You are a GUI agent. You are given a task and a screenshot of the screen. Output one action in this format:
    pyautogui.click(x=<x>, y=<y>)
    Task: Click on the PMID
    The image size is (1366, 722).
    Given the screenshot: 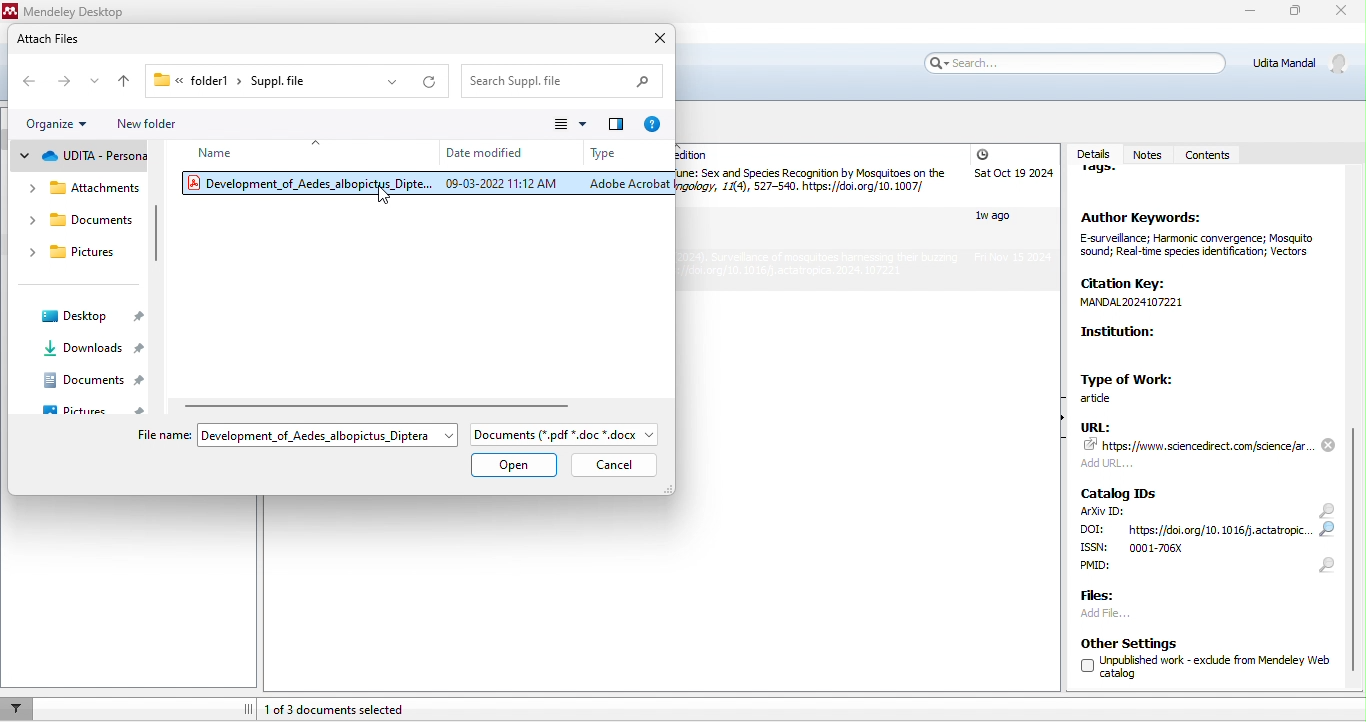 What is the action you would take?
    pyautogui.click(x=1125, y=571)
    